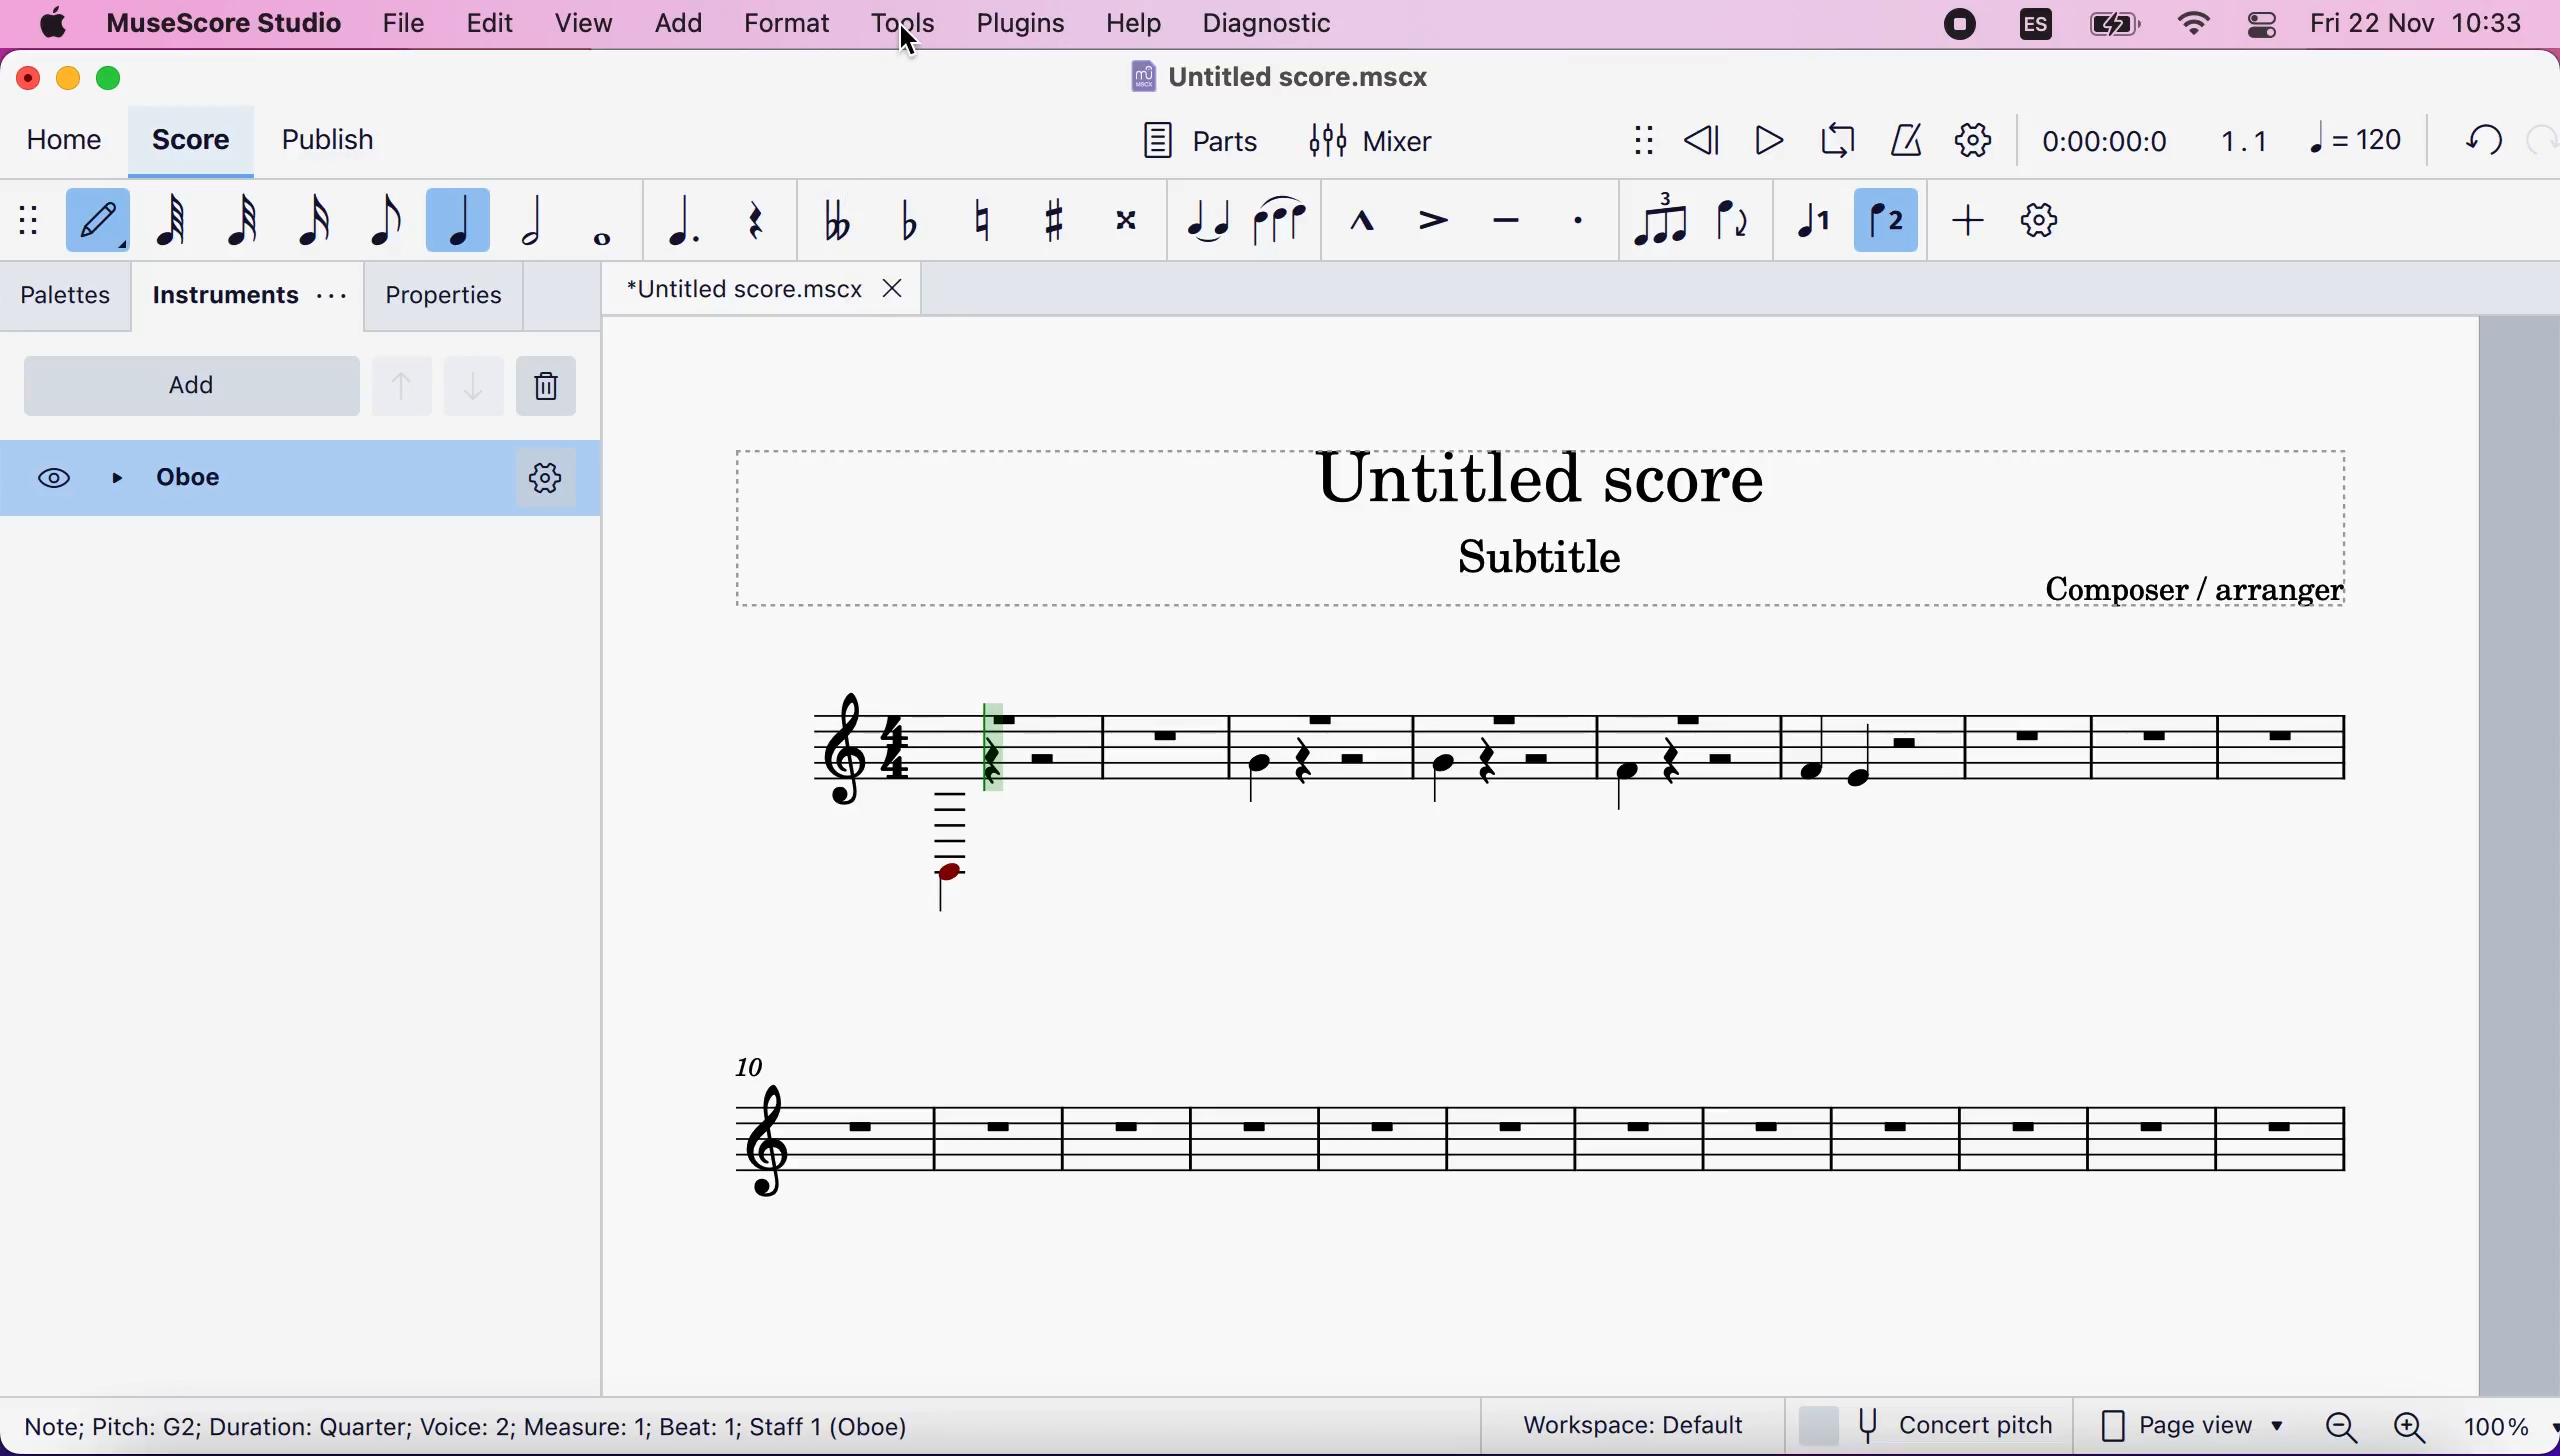 This screenshot has width=2560, height=1456. I want to click on tuples, so click(1650, 220).